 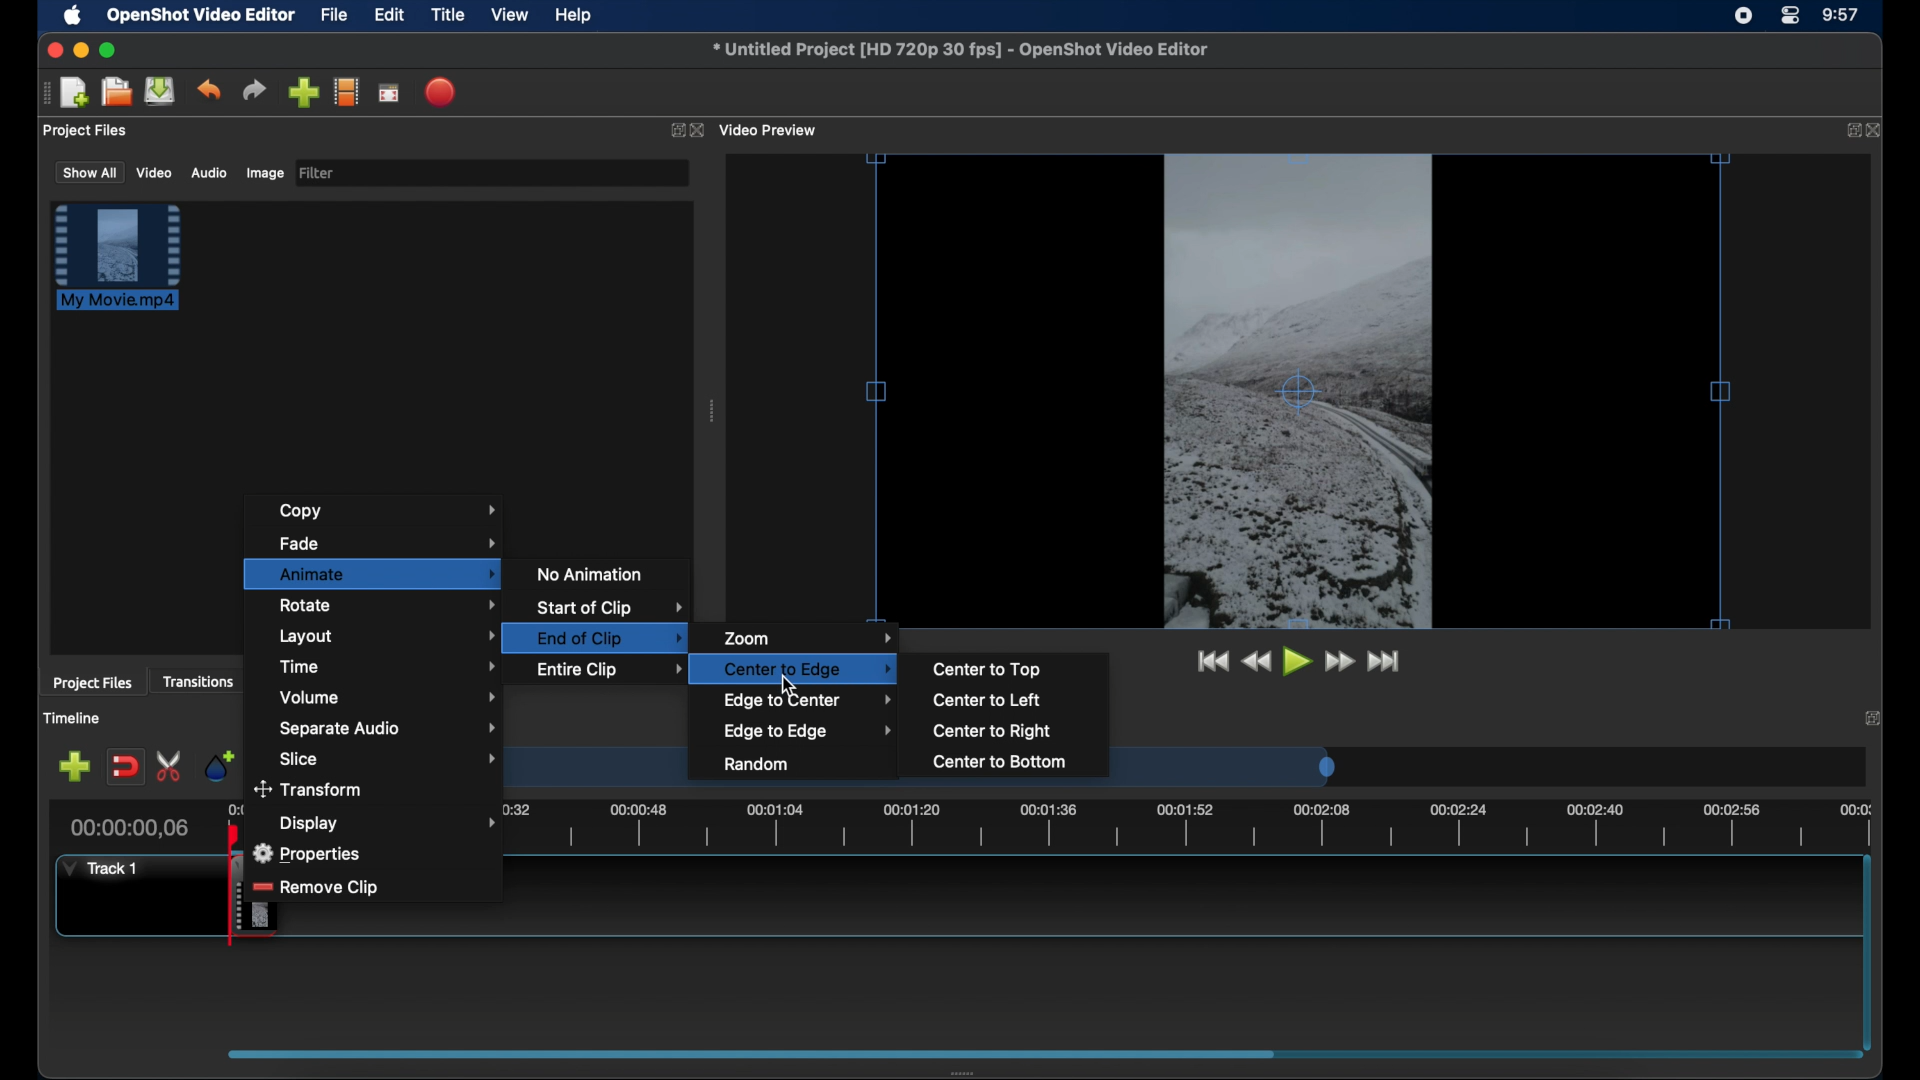 What do you see at coordinates (335, 16) in the screenshot?
I see `file` at bounding box center [335, 16].